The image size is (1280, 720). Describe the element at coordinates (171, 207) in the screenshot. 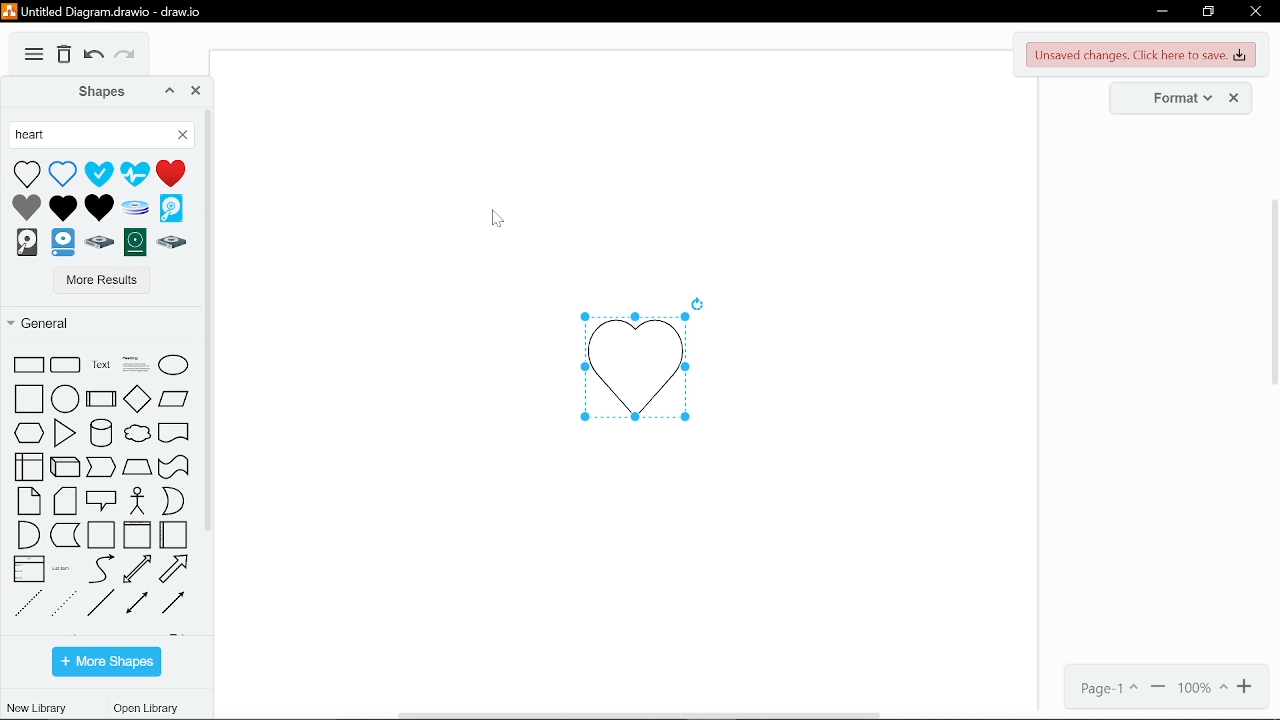

I see `vhd` at that location.